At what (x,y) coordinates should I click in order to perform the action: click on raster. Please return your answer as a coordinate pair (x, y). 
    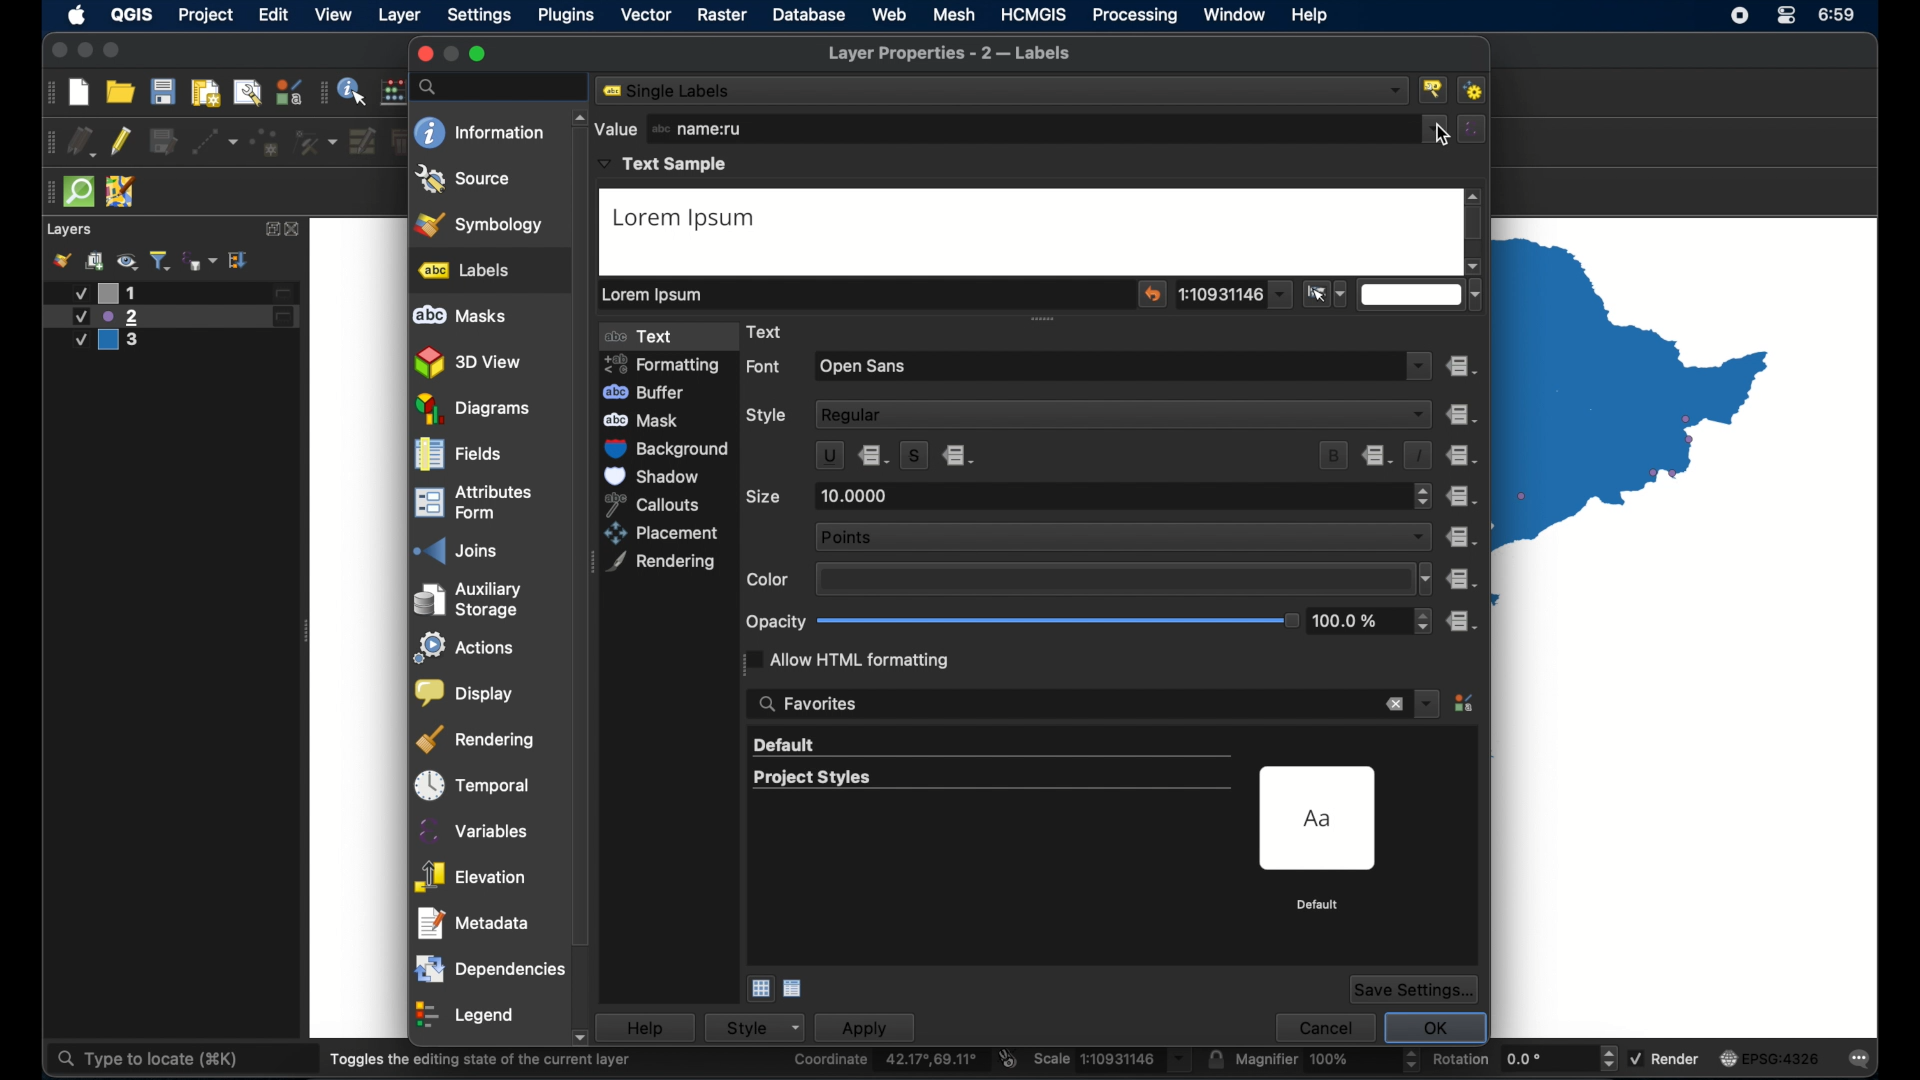
    Looking at the image, I should click on (722, 15).